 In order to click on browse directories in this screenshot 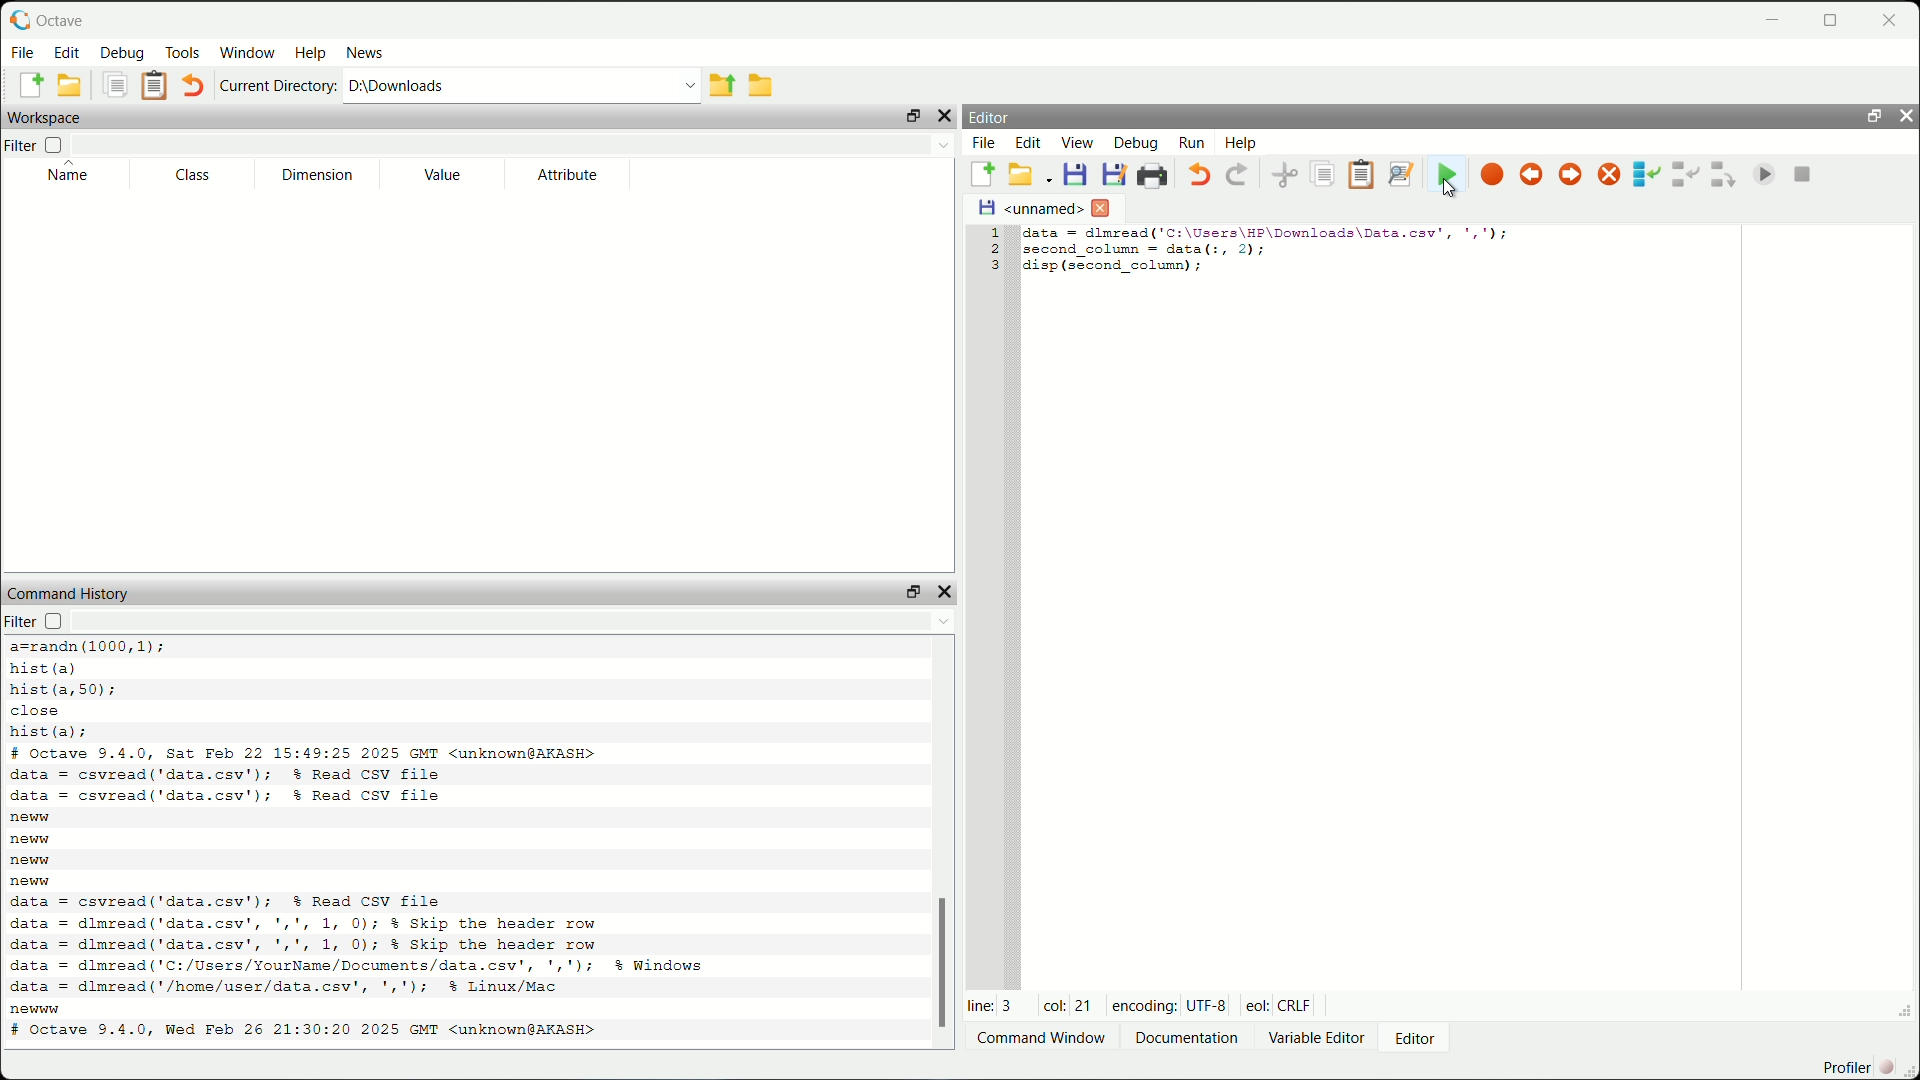, I will do `click(762, 85)`.